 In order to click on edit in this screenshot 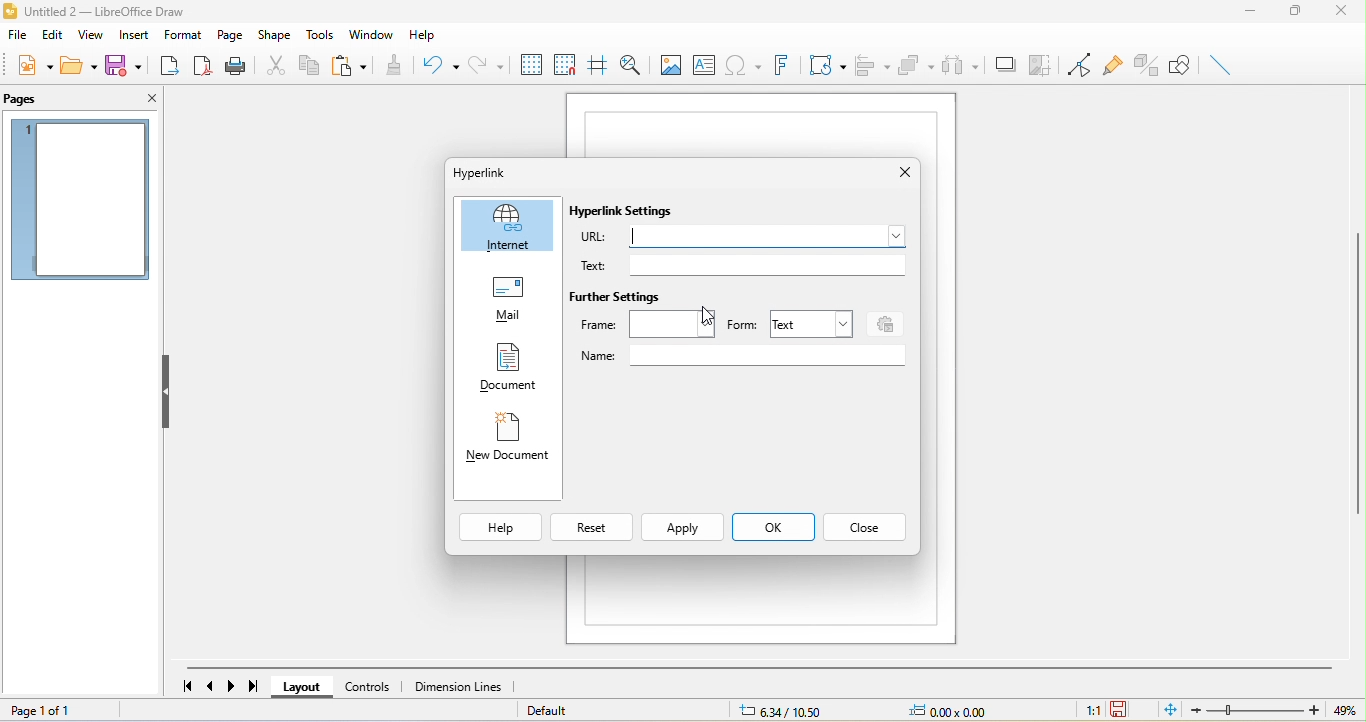, I will do `click(51, 35)`.